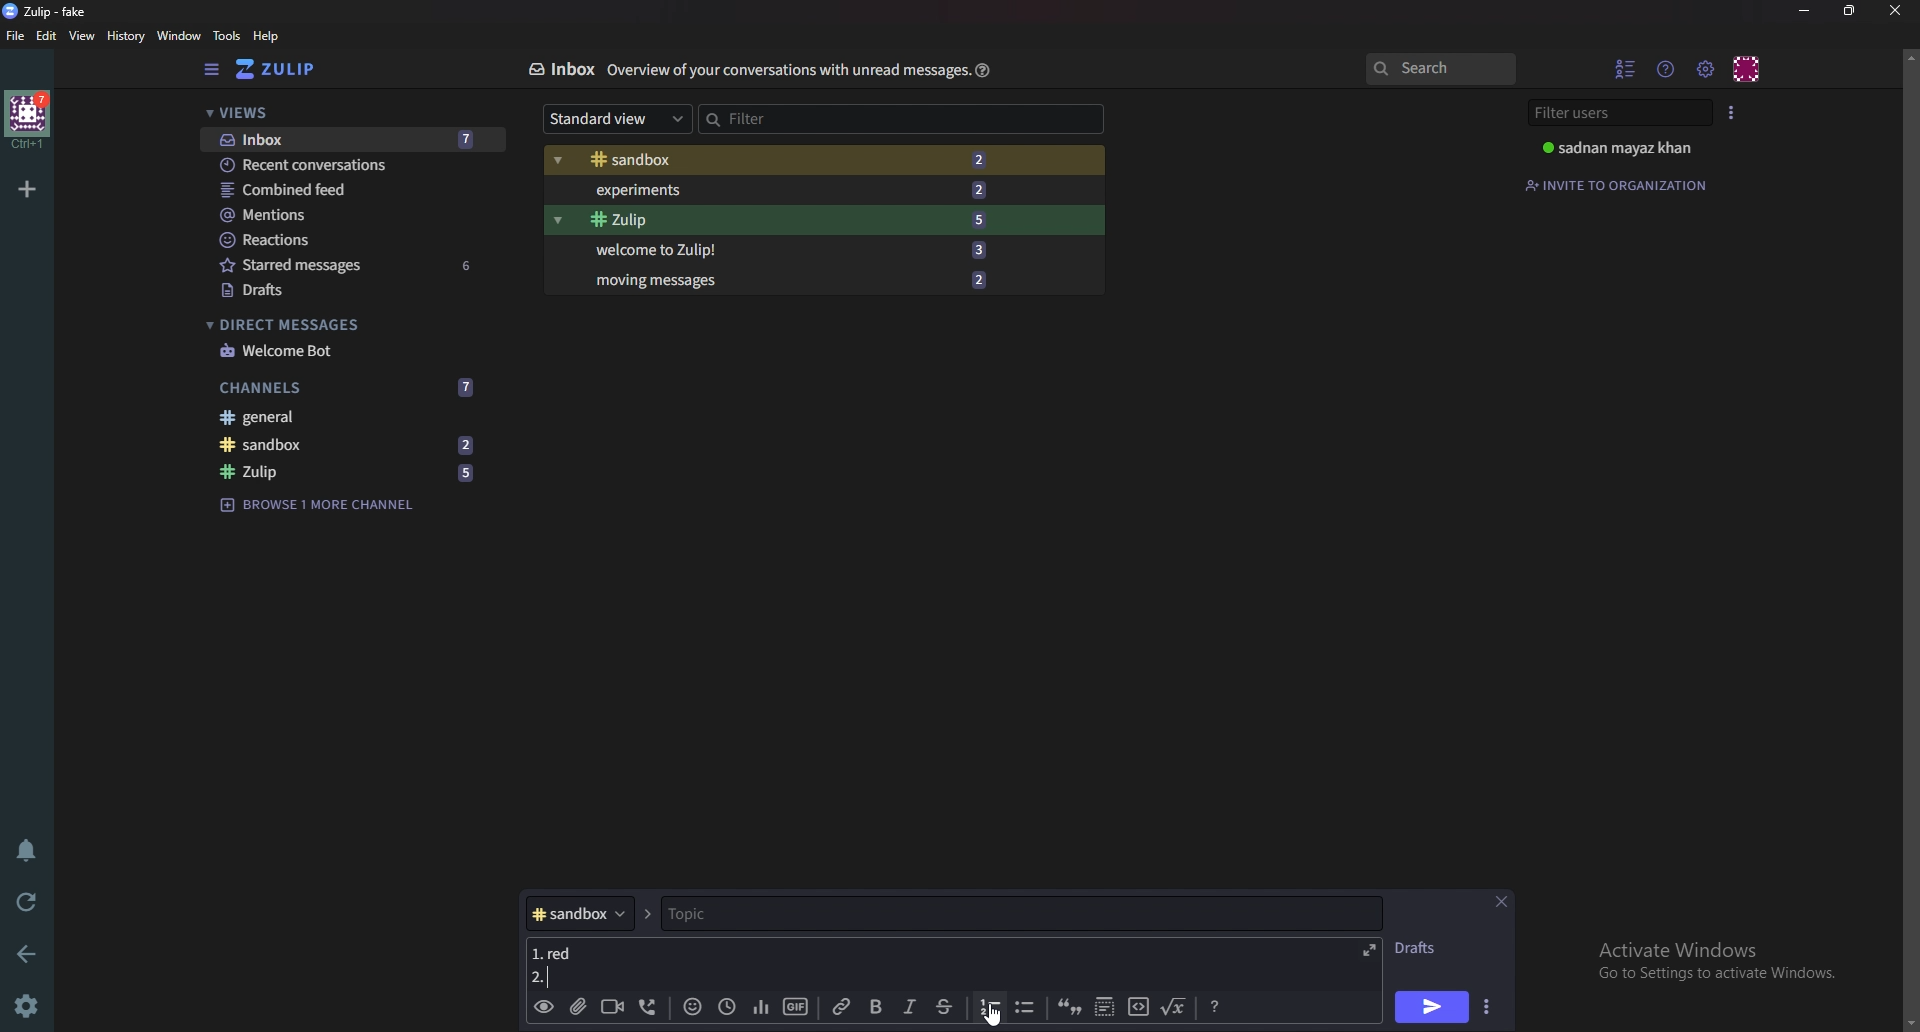 This screenshot has height=1032, width=1920. Describe the element at coordinates (576, 1008) in the screenshot. I see `Add a file` at that location.